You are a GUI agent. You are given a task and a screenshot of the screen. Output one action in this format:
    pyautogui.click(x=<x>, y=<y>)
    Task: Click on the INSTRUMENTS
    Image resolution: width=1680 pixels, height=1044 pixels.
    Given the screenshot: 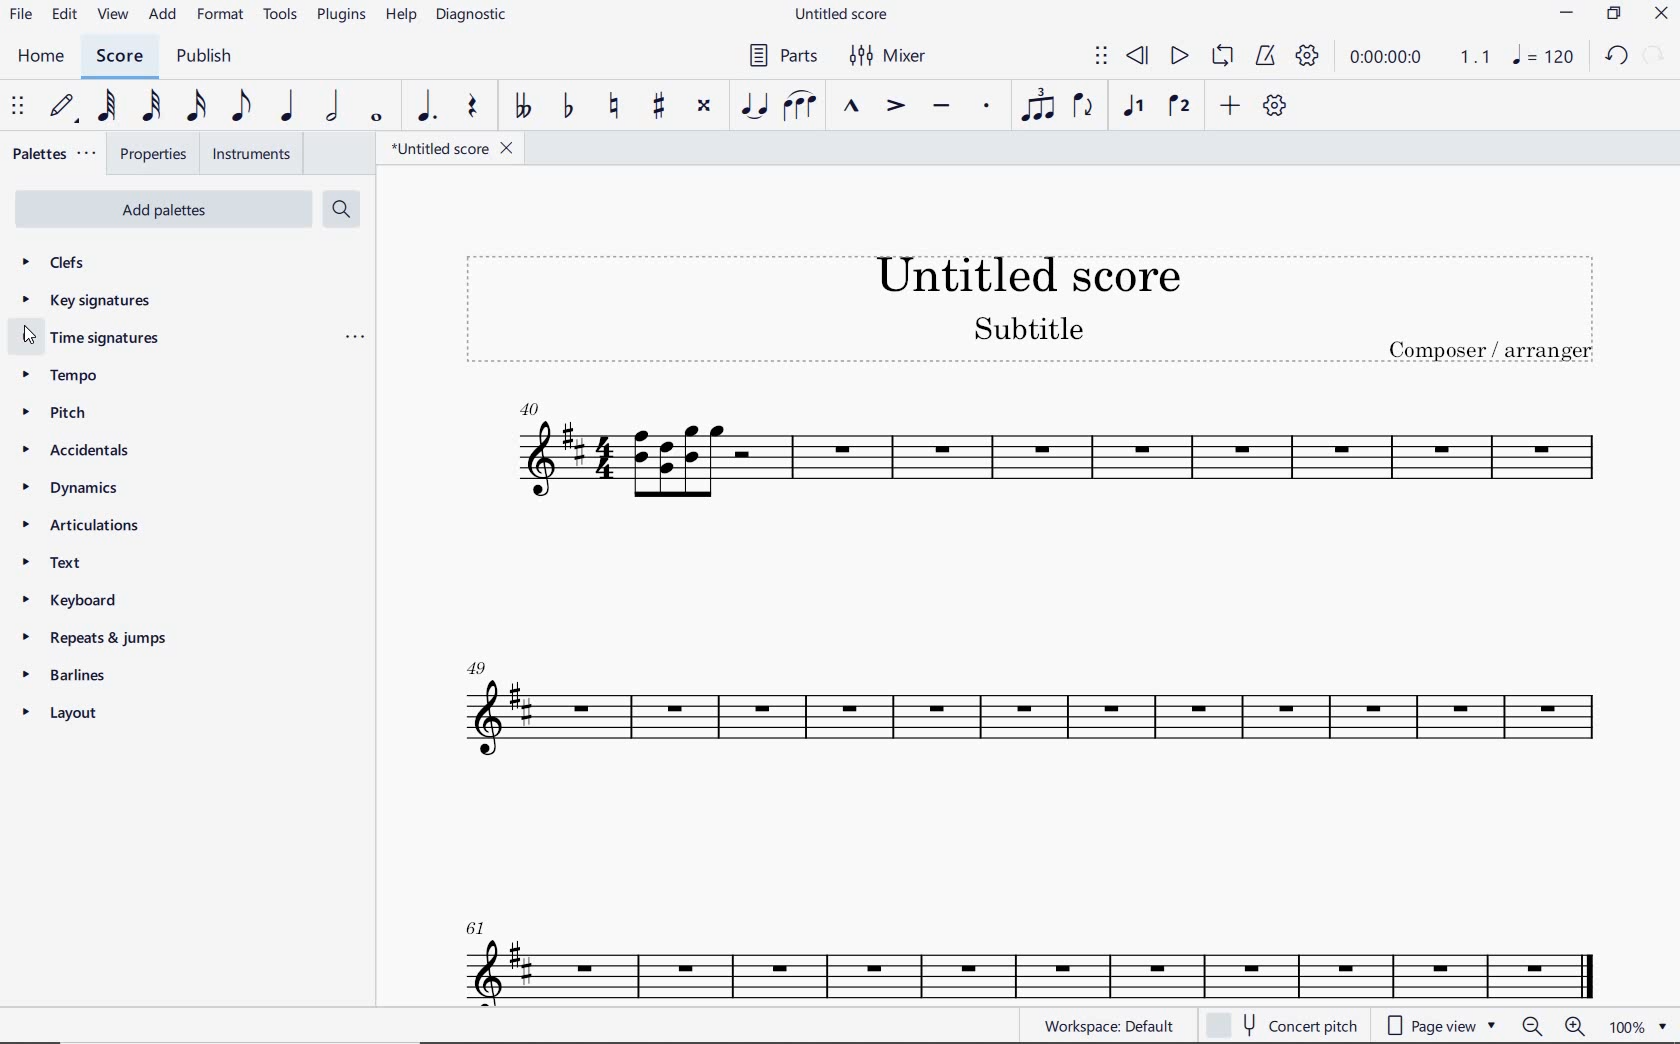 What is the action you would take?
    pyautogui.click(x=252, y=154)
    